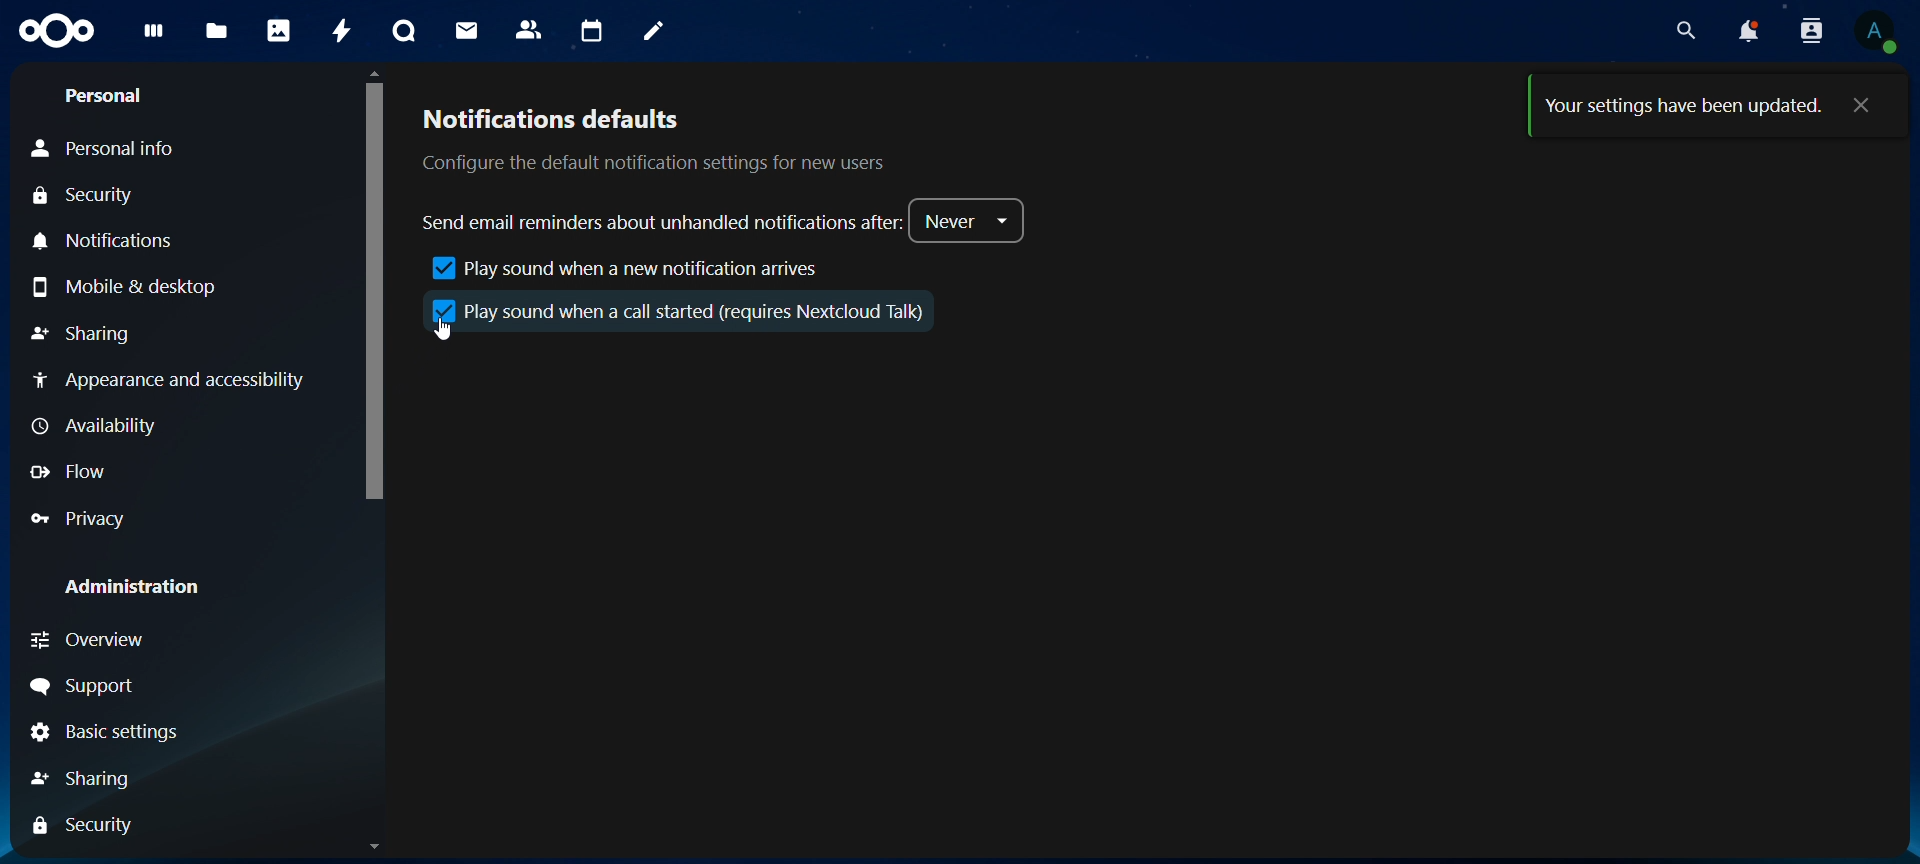 The width and height of the screenshot is (1920, 864). I want to click on text, so click(1685, 110).